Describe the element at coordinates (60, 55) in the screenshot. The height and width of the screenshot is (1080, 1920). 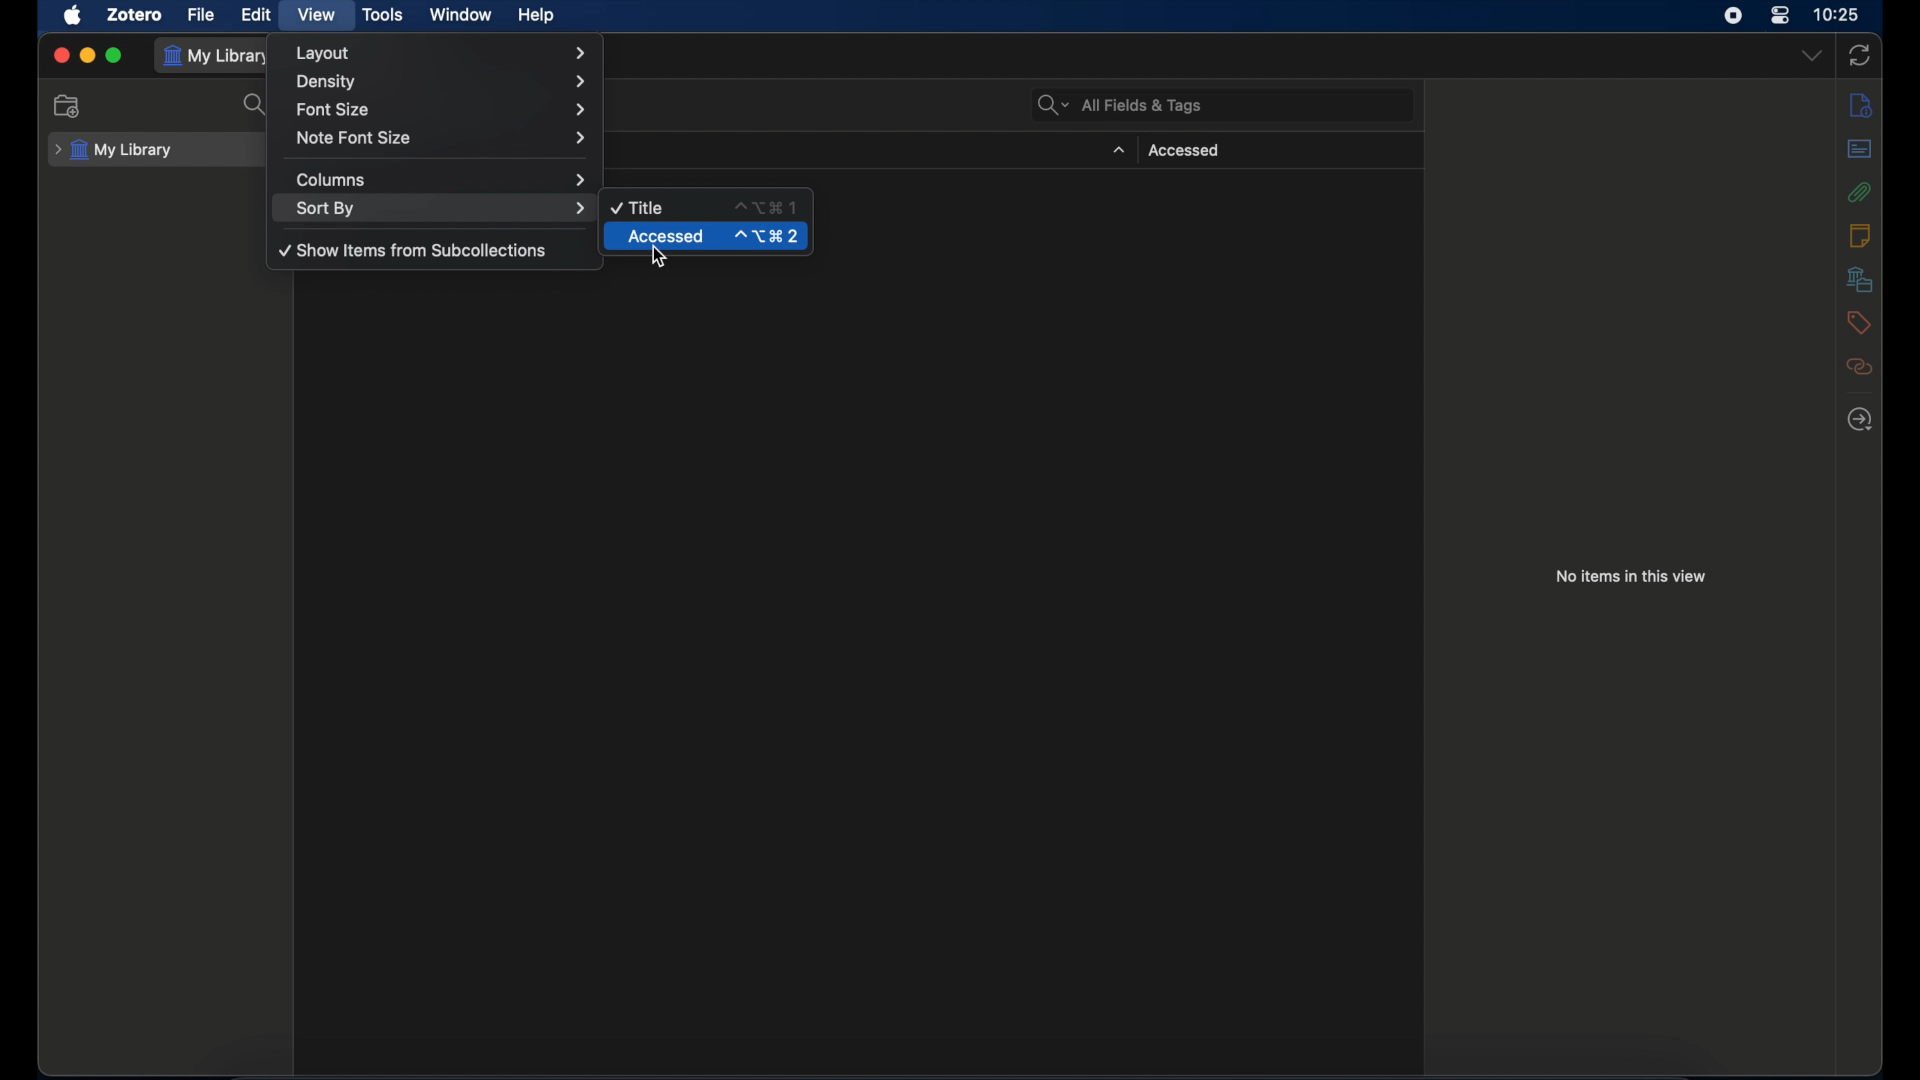
I see `close` at that location.